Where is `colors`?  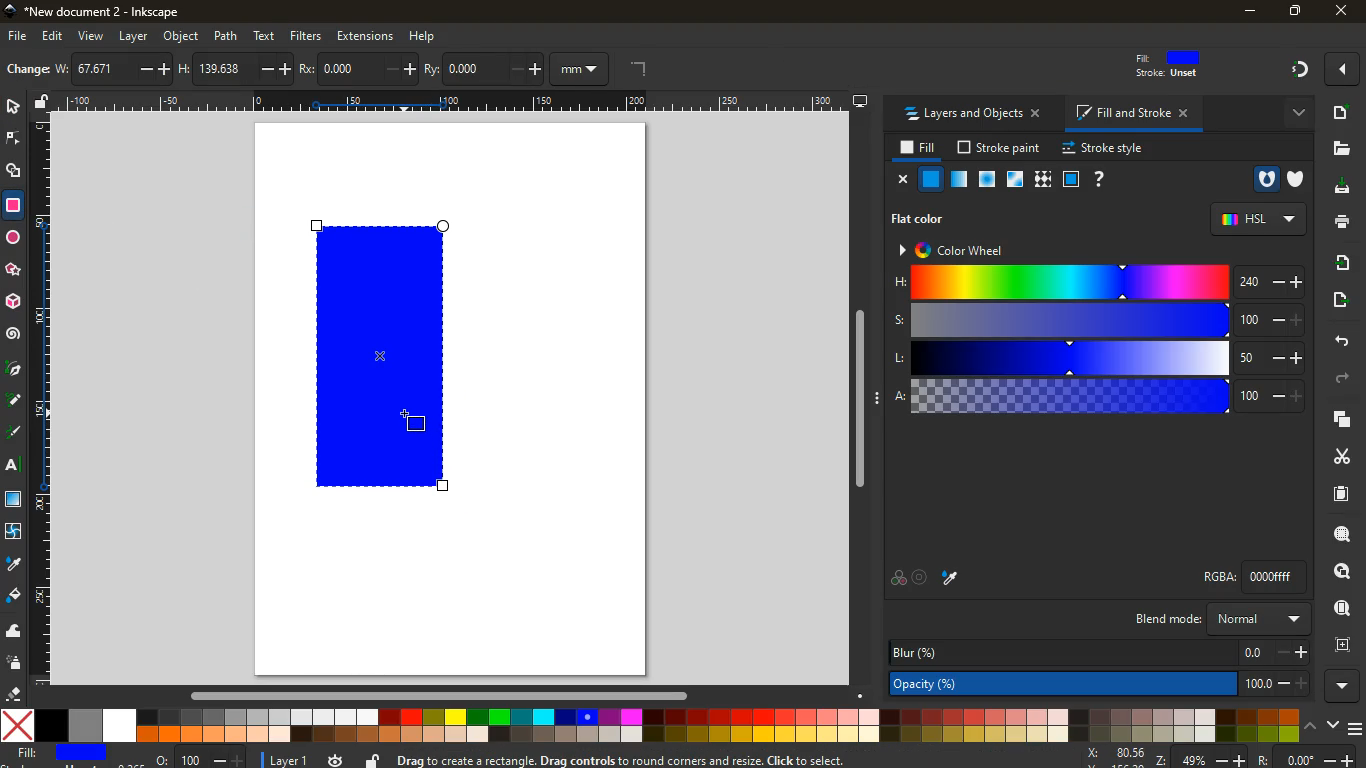
colors is located at coordinates (649, 726).